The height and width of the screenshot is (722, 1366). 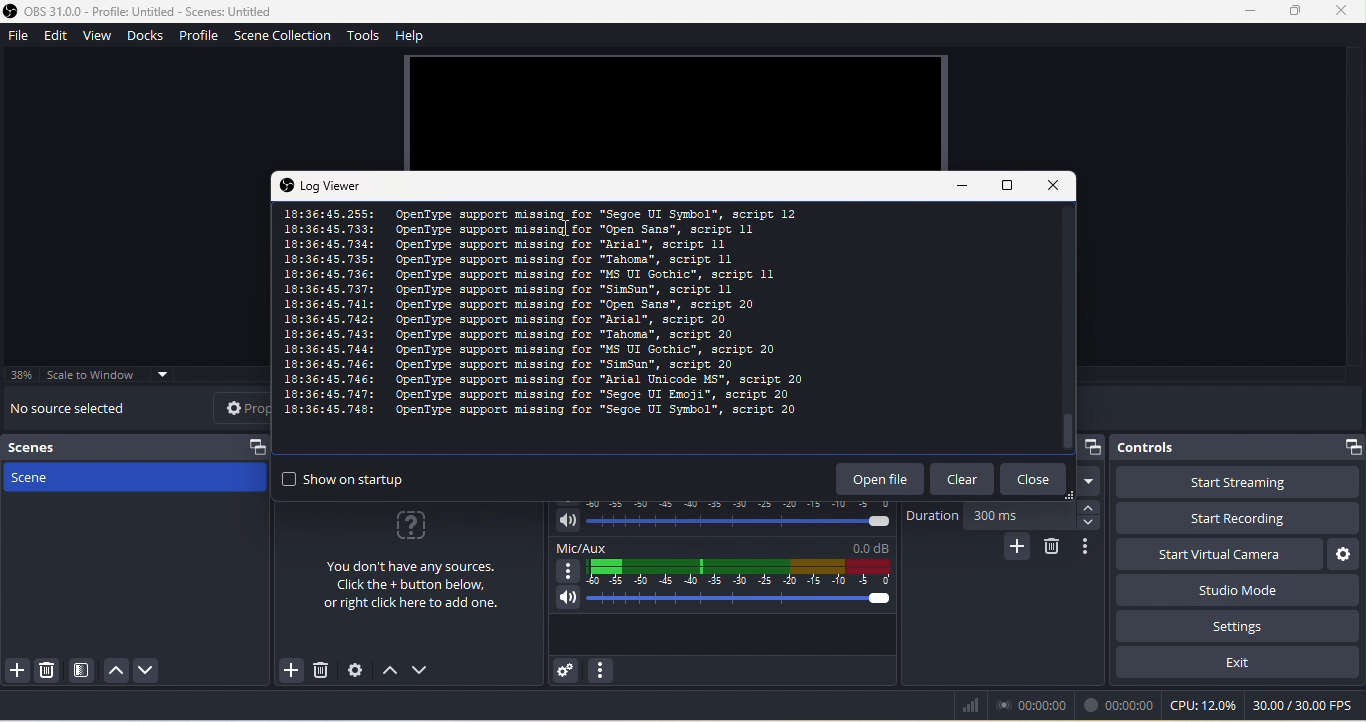 I want to click on down, so click(x=425, y=672).